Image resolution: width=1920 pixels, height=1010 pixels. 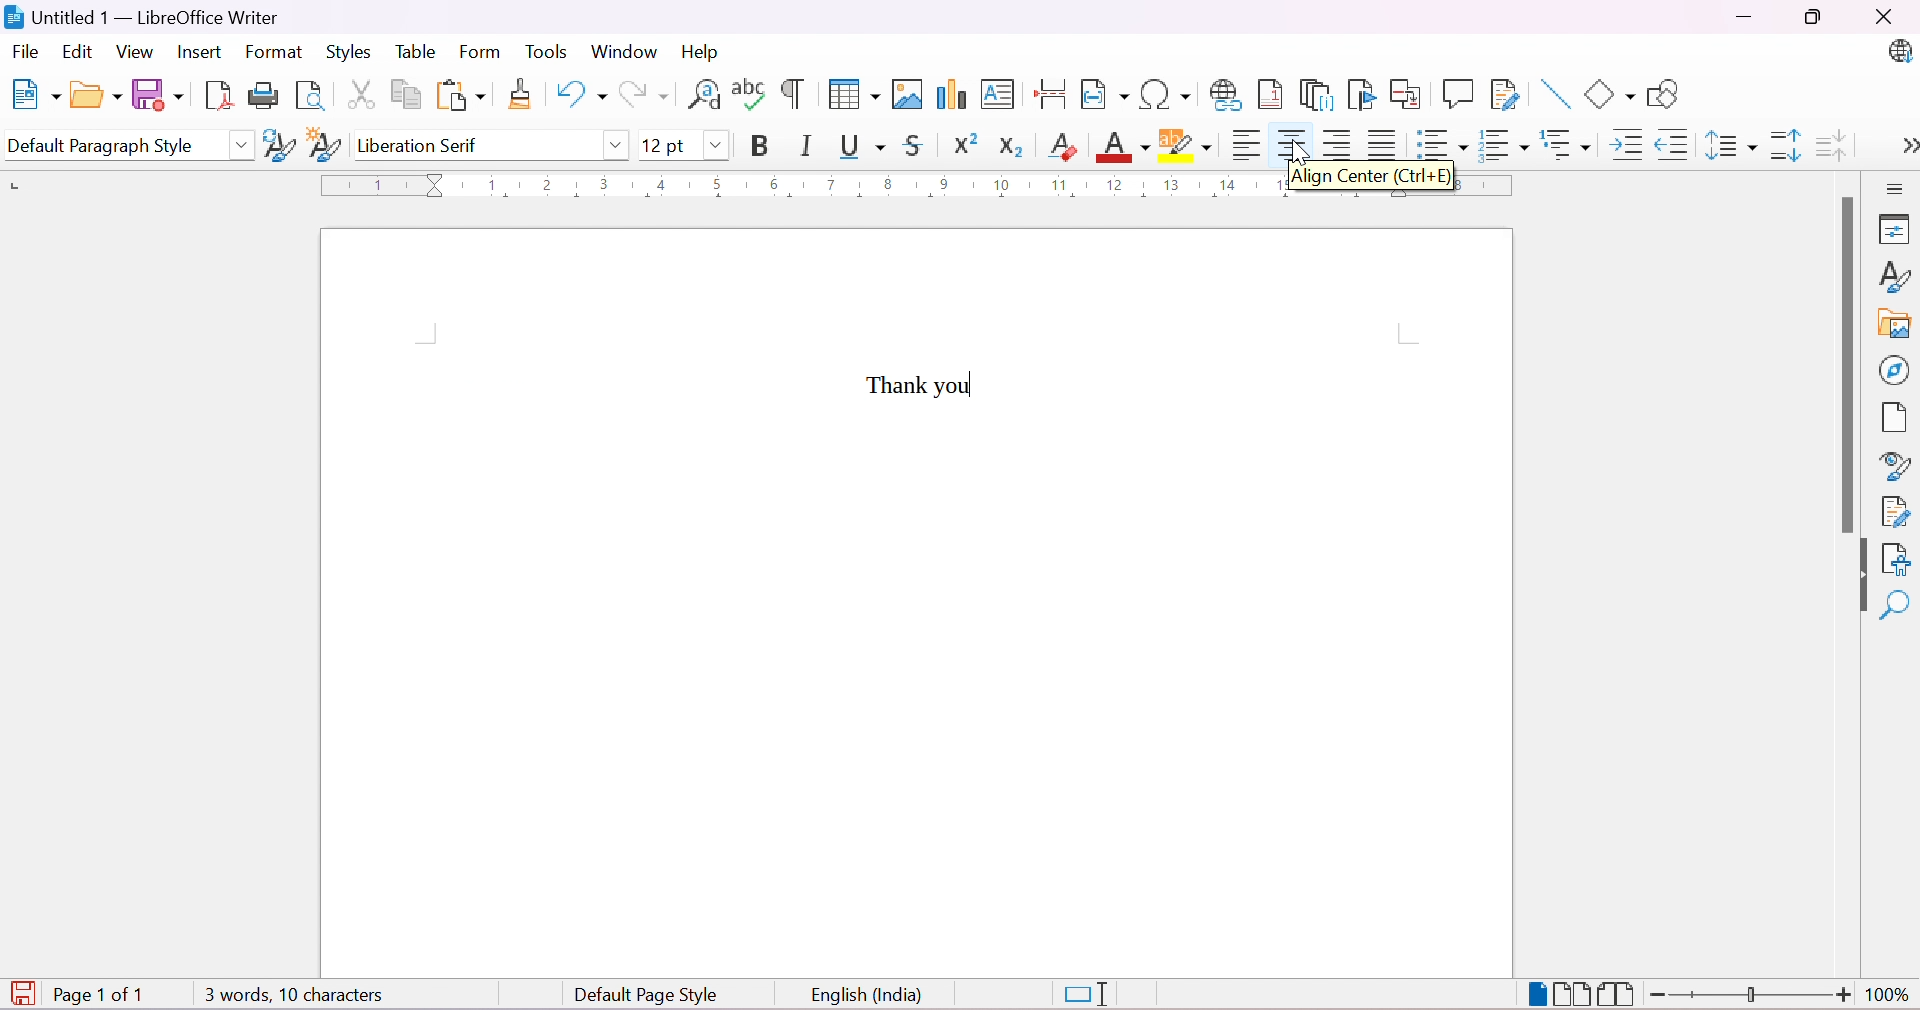 What do you see at coordinates (1574, 993) in the screenshot?
I see `Multiple-page View` at bounding box center [1574, 993].